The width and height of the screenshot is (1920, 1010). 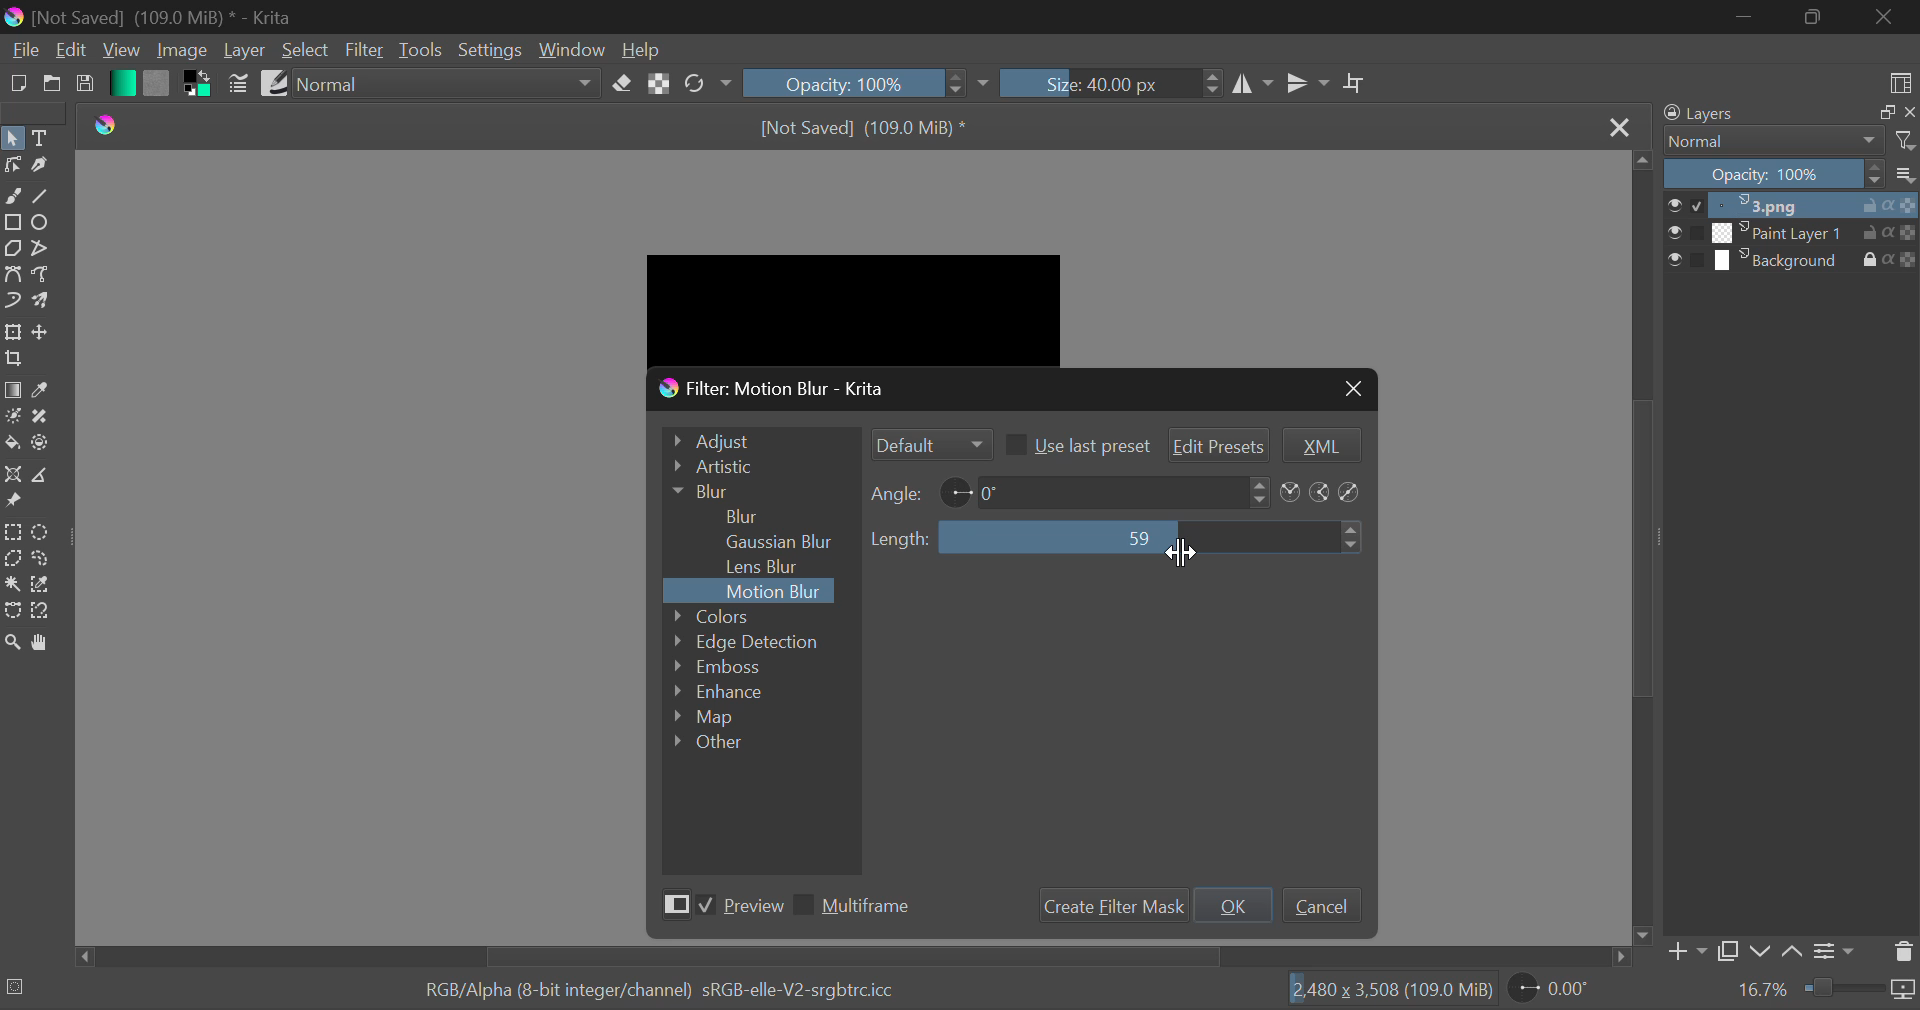 What do you see at coordinates (1307, 82) in the screenshot?
I see `Horizontal Mirror Flip` at bounding box center [1307, 82].